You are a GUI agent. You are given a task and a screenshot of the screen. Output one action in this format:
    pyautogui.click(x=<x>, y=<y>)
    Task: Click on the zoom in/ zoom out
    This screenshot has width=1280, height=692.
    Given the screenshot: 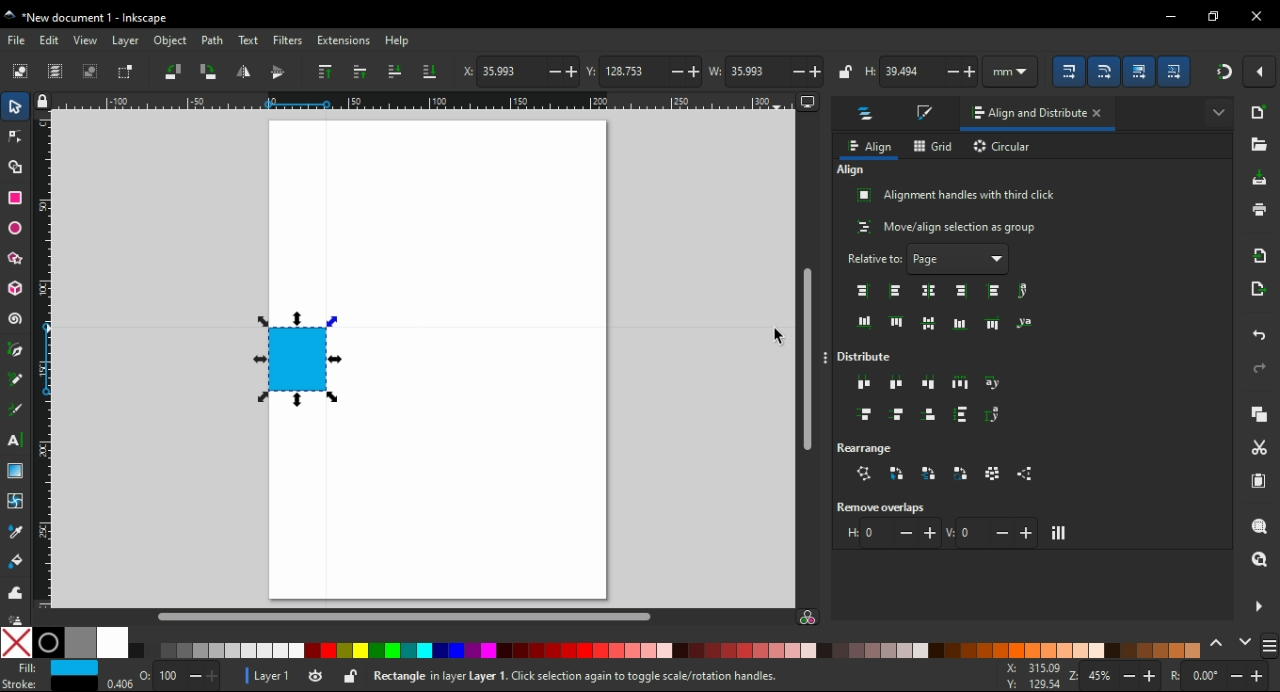 What is the action you would take?
    pyautogui.click(x=1114, y=677)
    